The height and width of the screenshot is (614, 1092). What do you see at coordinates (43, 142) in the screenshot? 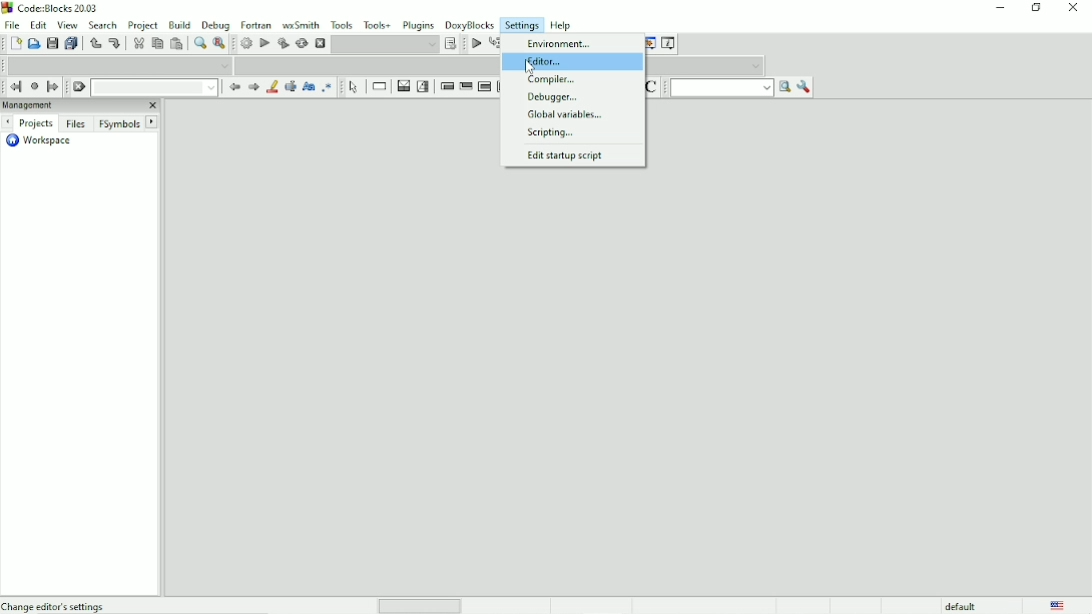
I see `Workspace` at bounding box center [43, 142].